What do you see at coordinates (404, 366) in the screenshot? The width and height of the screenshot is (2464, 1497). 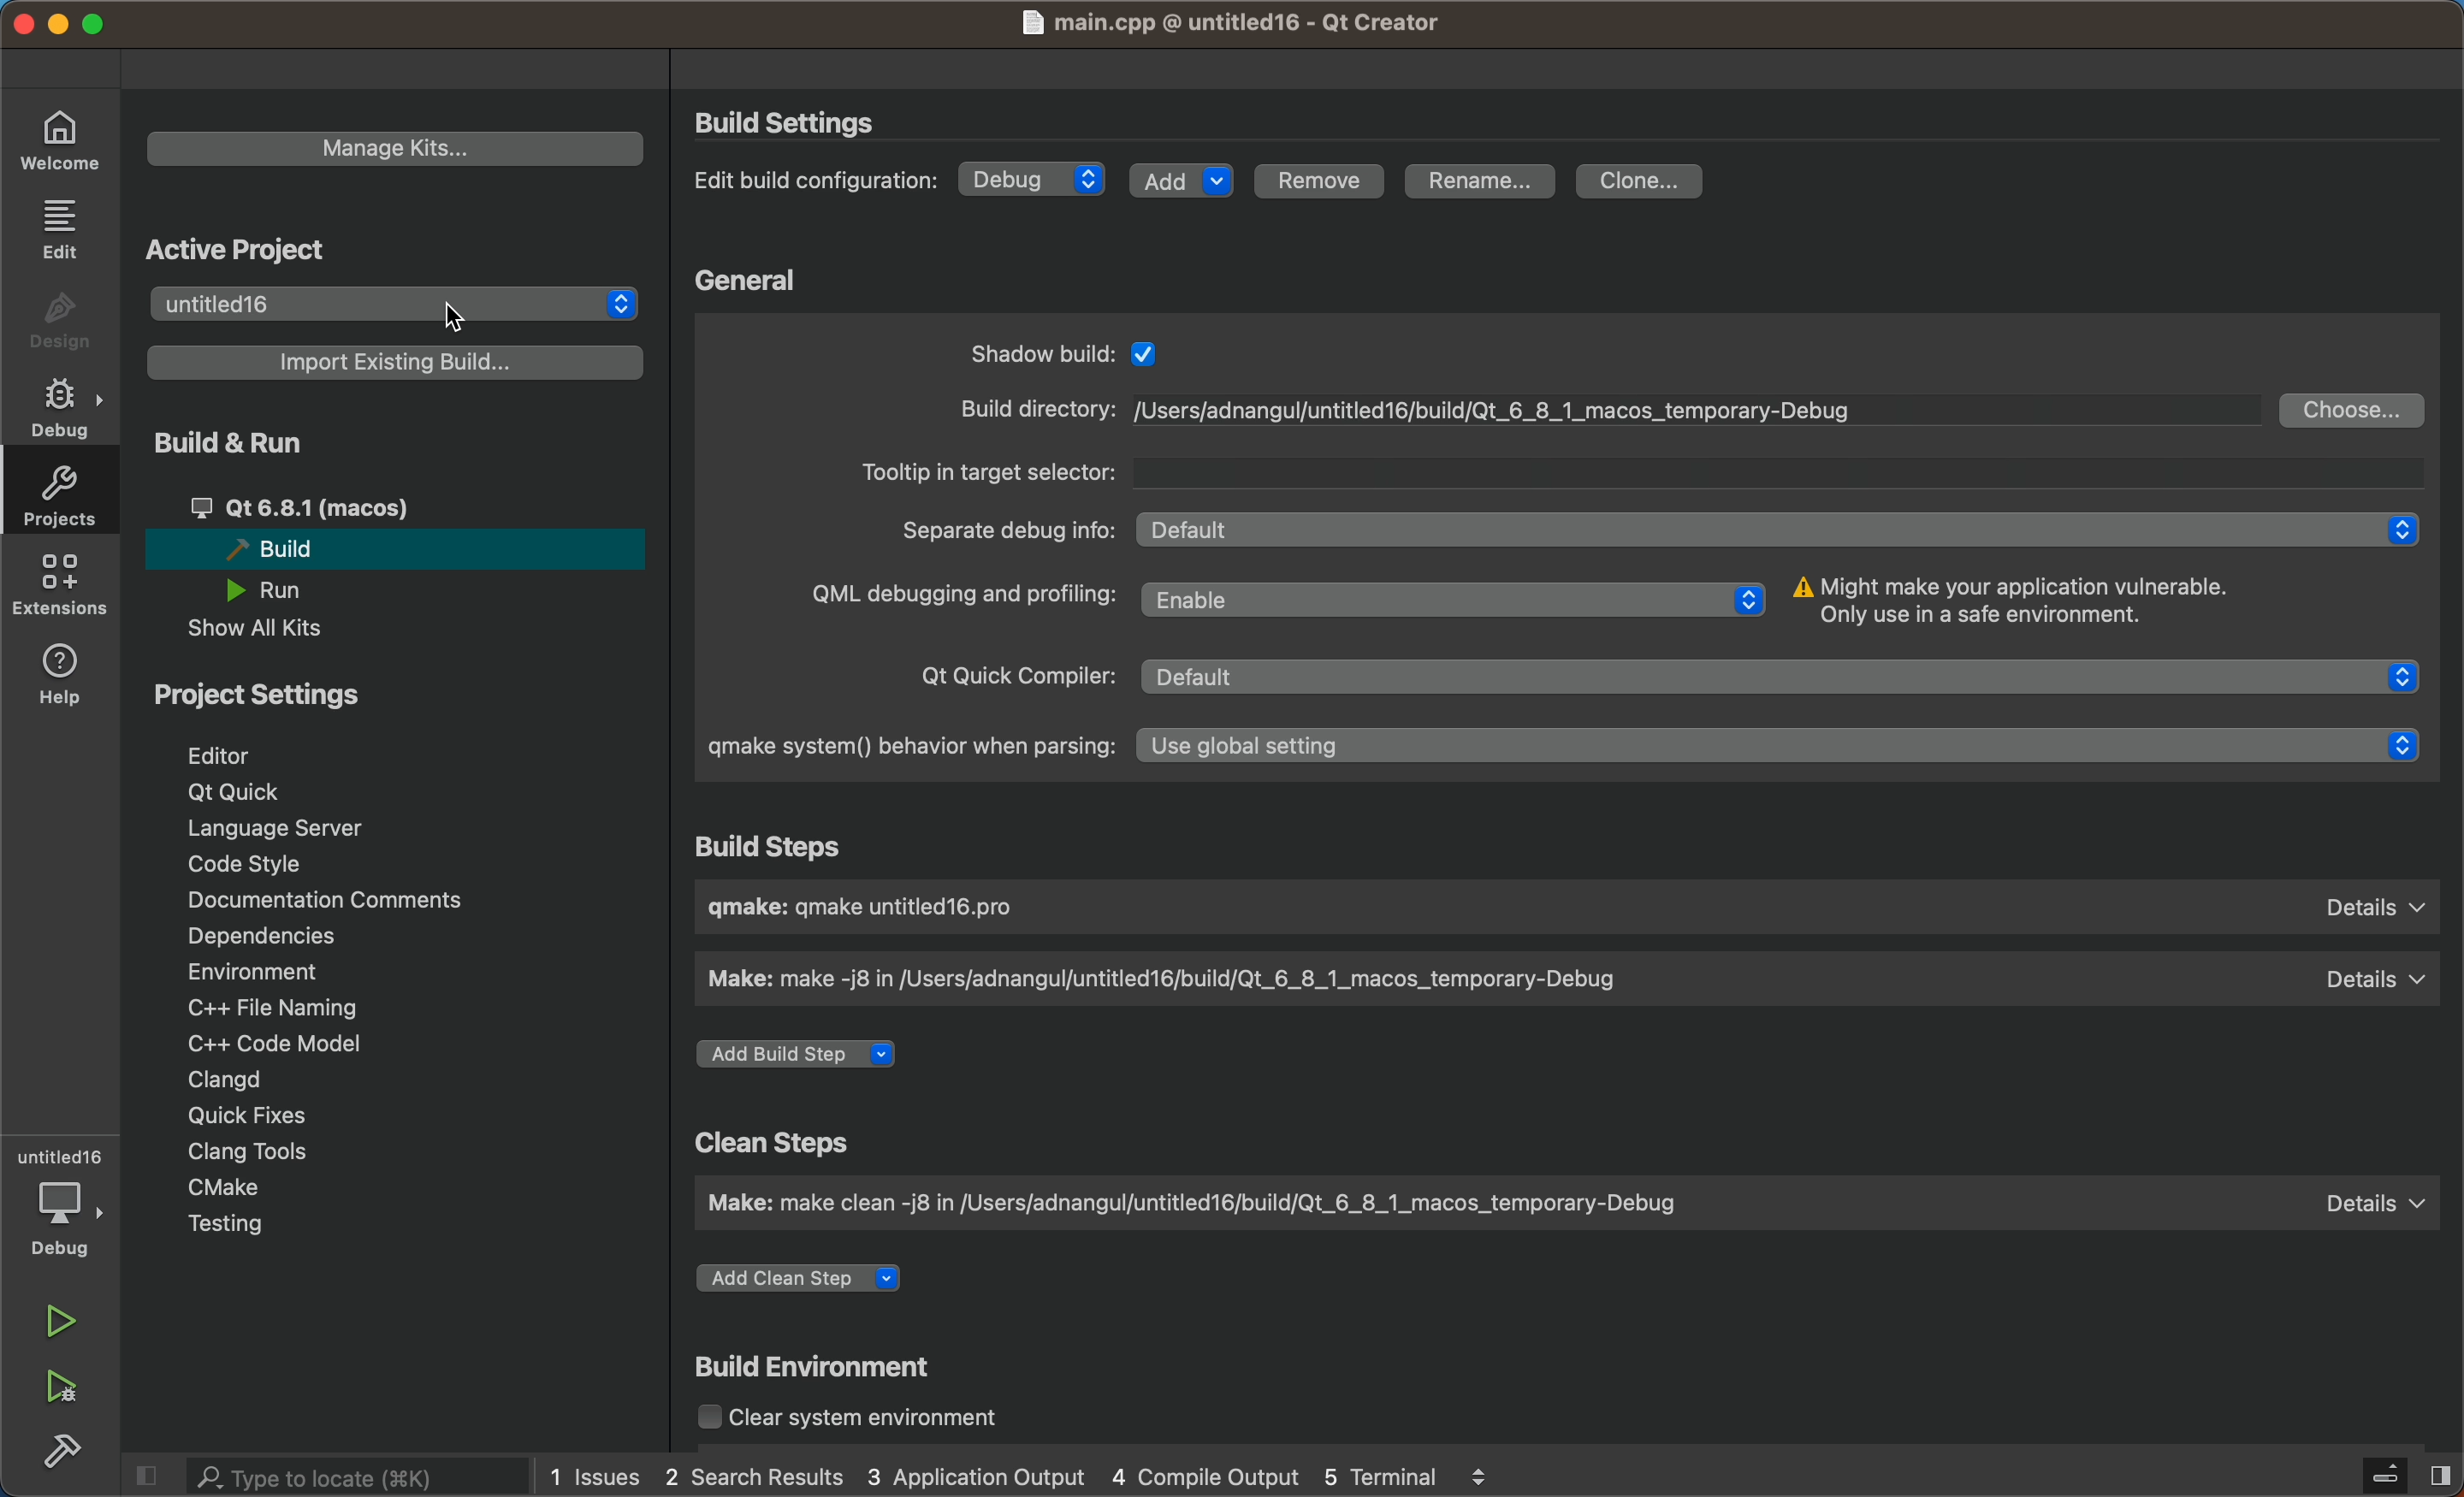 I see `import build` at bounding box center [404, 366].